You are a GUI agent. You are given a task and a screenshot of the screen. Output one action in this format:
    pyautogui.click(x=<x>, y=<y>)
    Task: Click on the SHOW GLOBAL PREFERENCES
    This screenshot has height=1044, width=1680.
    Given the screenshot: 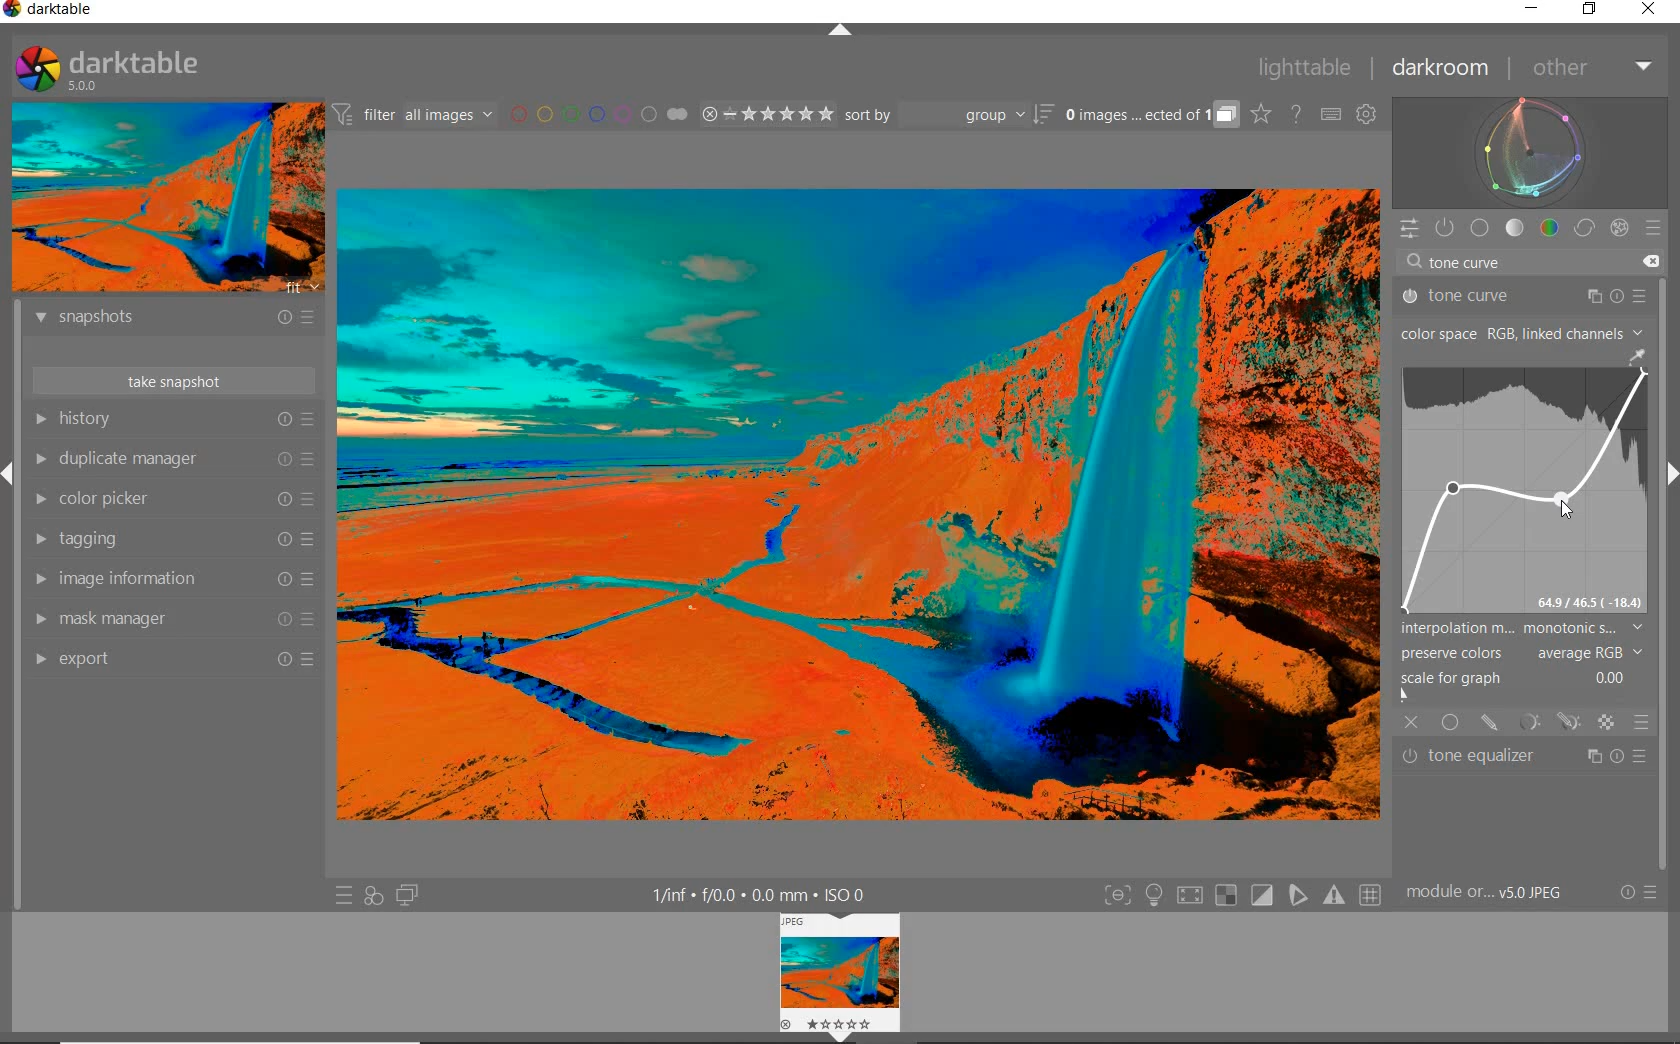 What is the action you would take?
    pyautogui.click(x=1366, y=114)
    